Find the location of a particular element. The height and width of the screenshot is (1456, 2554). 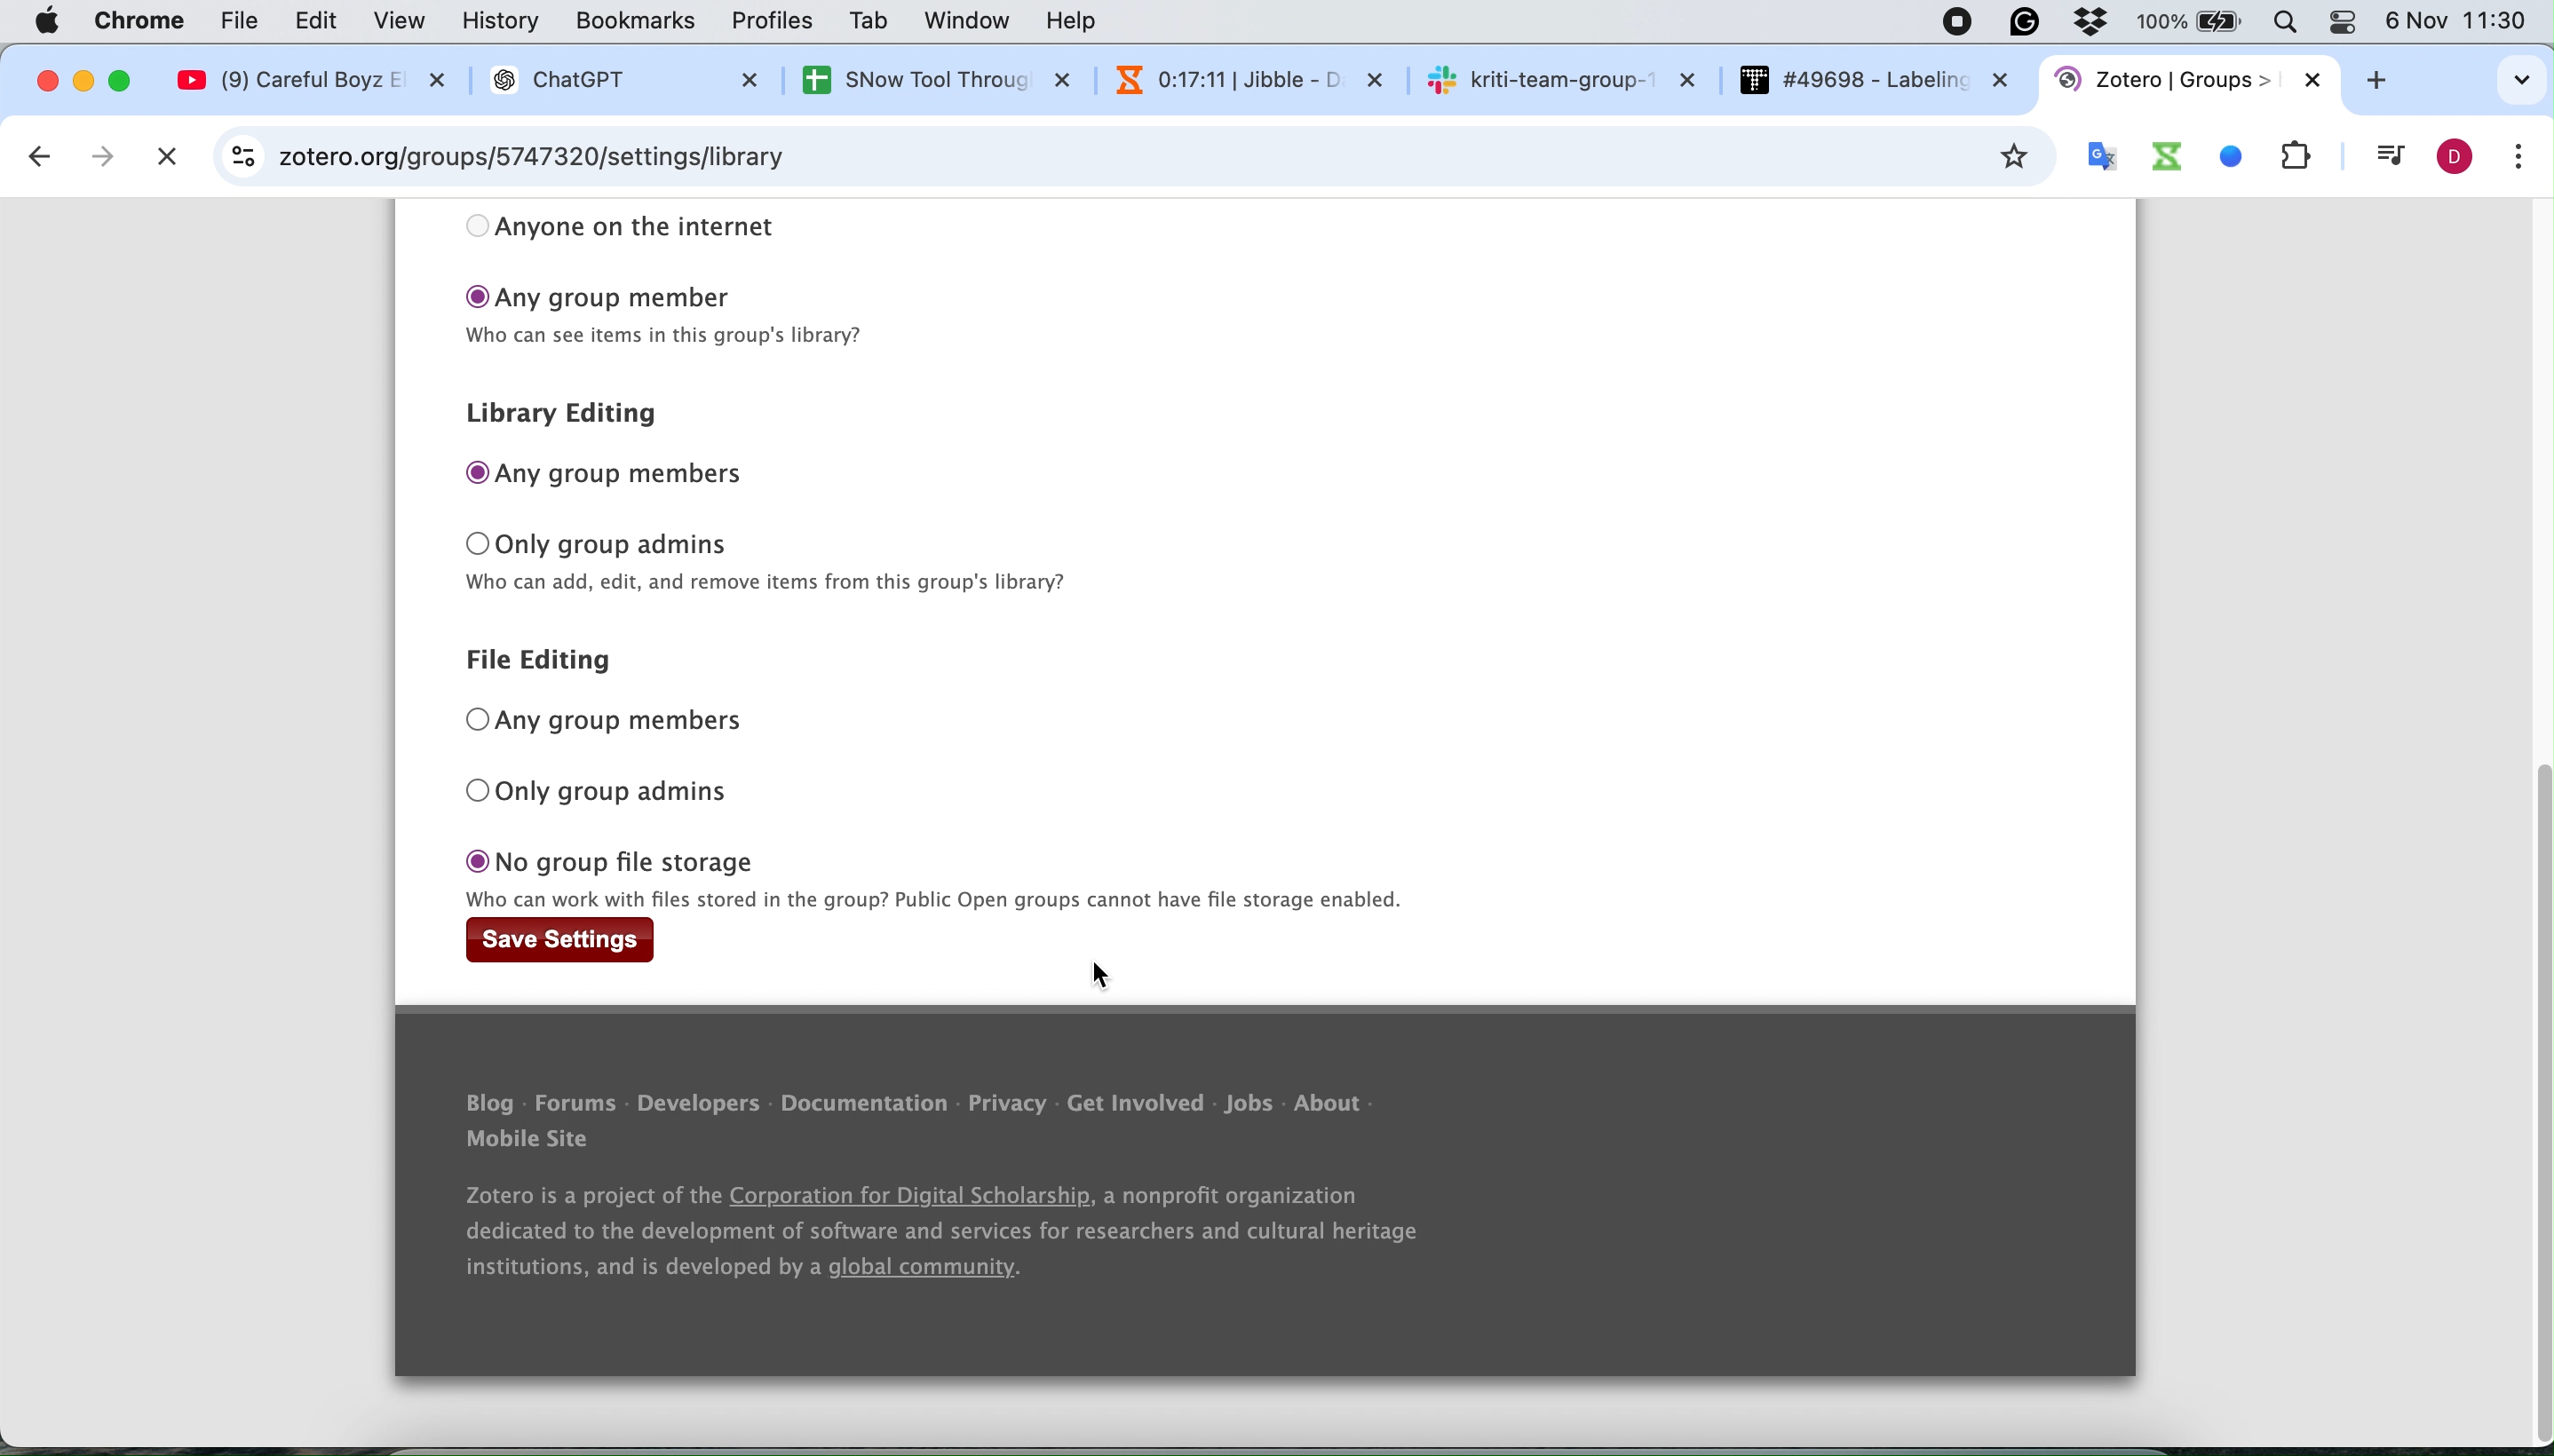

only group admins is located at coordinates (636, 542).